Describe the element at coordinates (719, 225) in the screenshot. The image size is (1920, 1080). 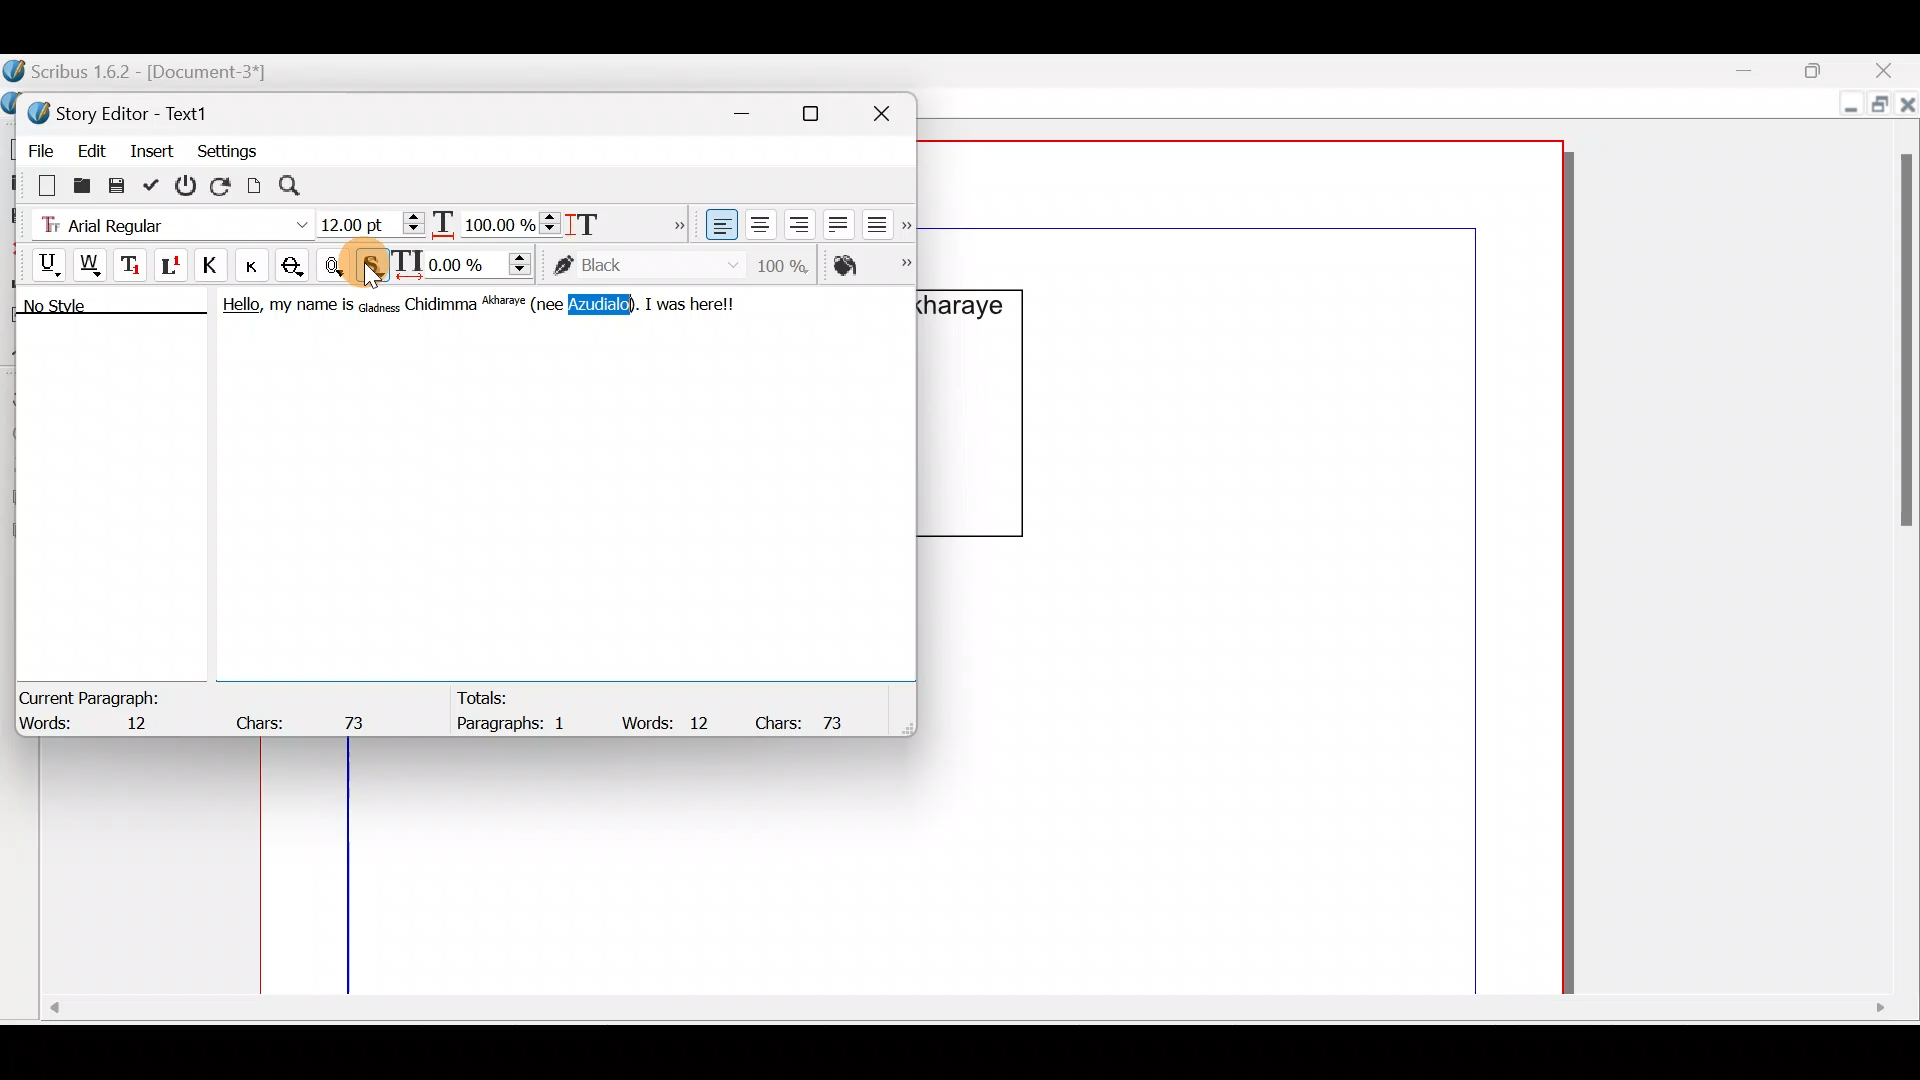
I see `Align text left` at that location.